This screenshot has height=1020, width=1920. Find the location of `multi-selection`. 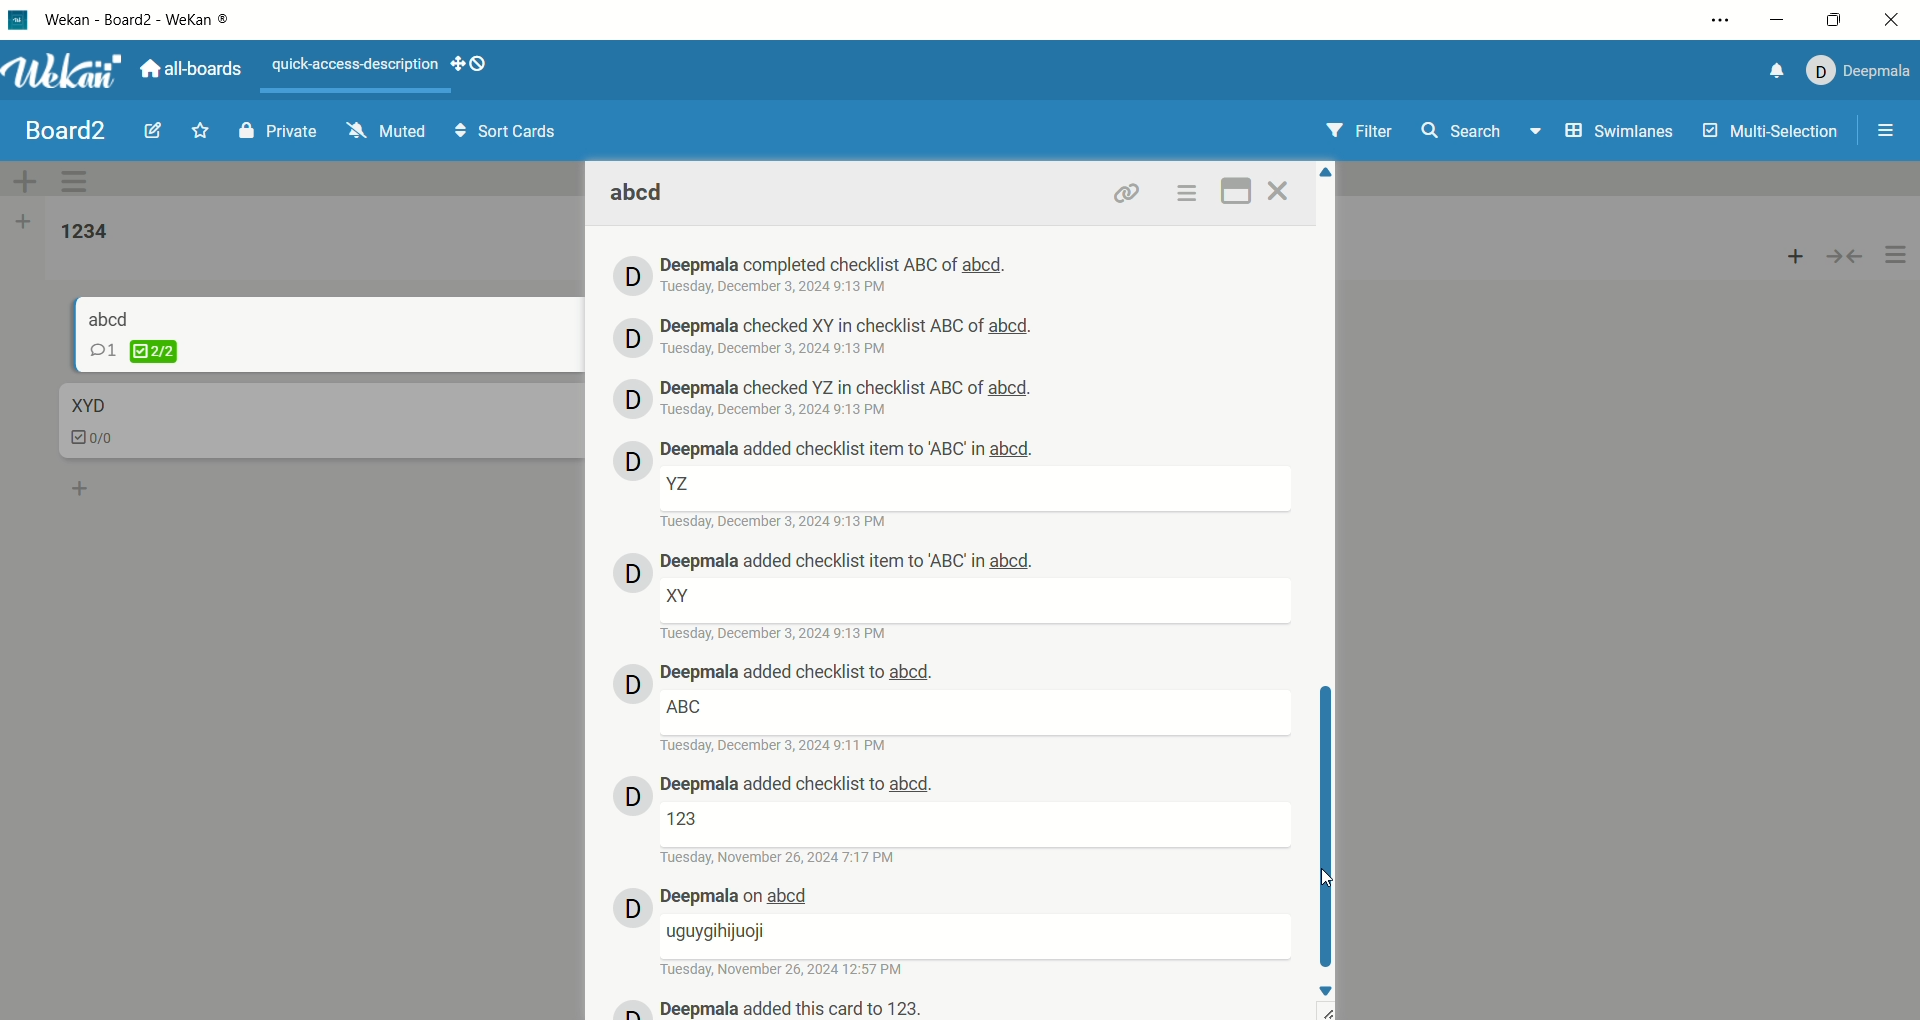

multi-selection is located at coordinates (1773, 132).